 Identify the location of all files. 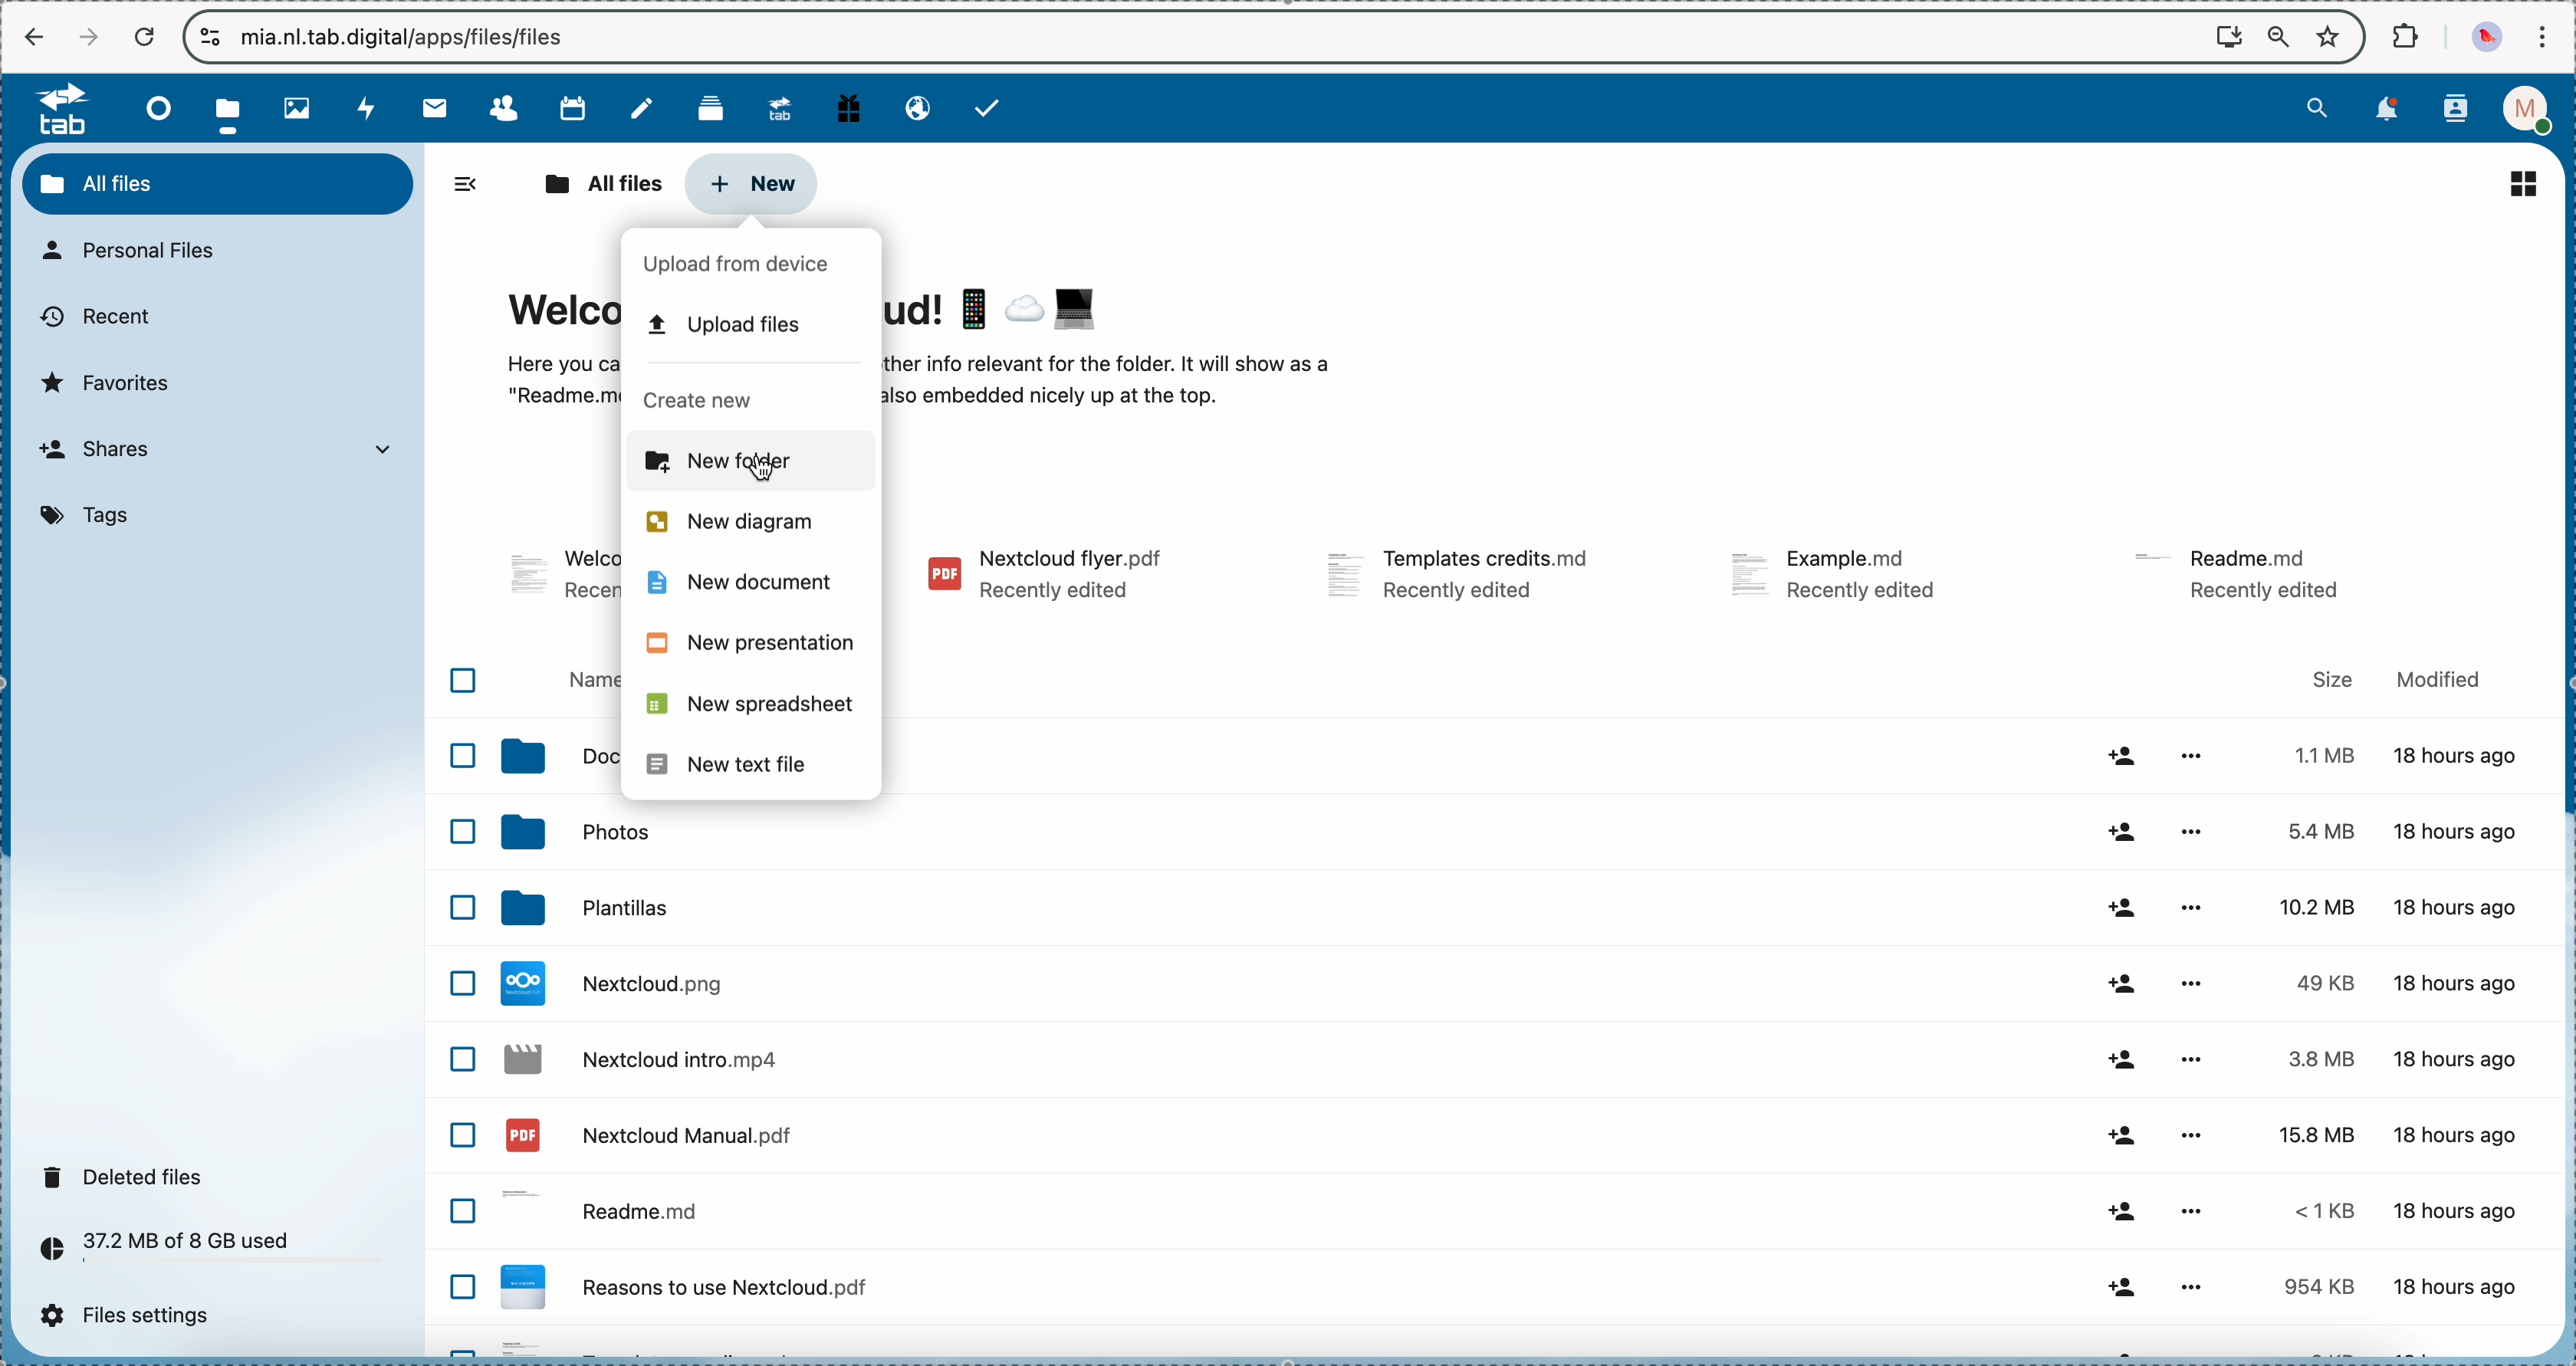
(599, 185).